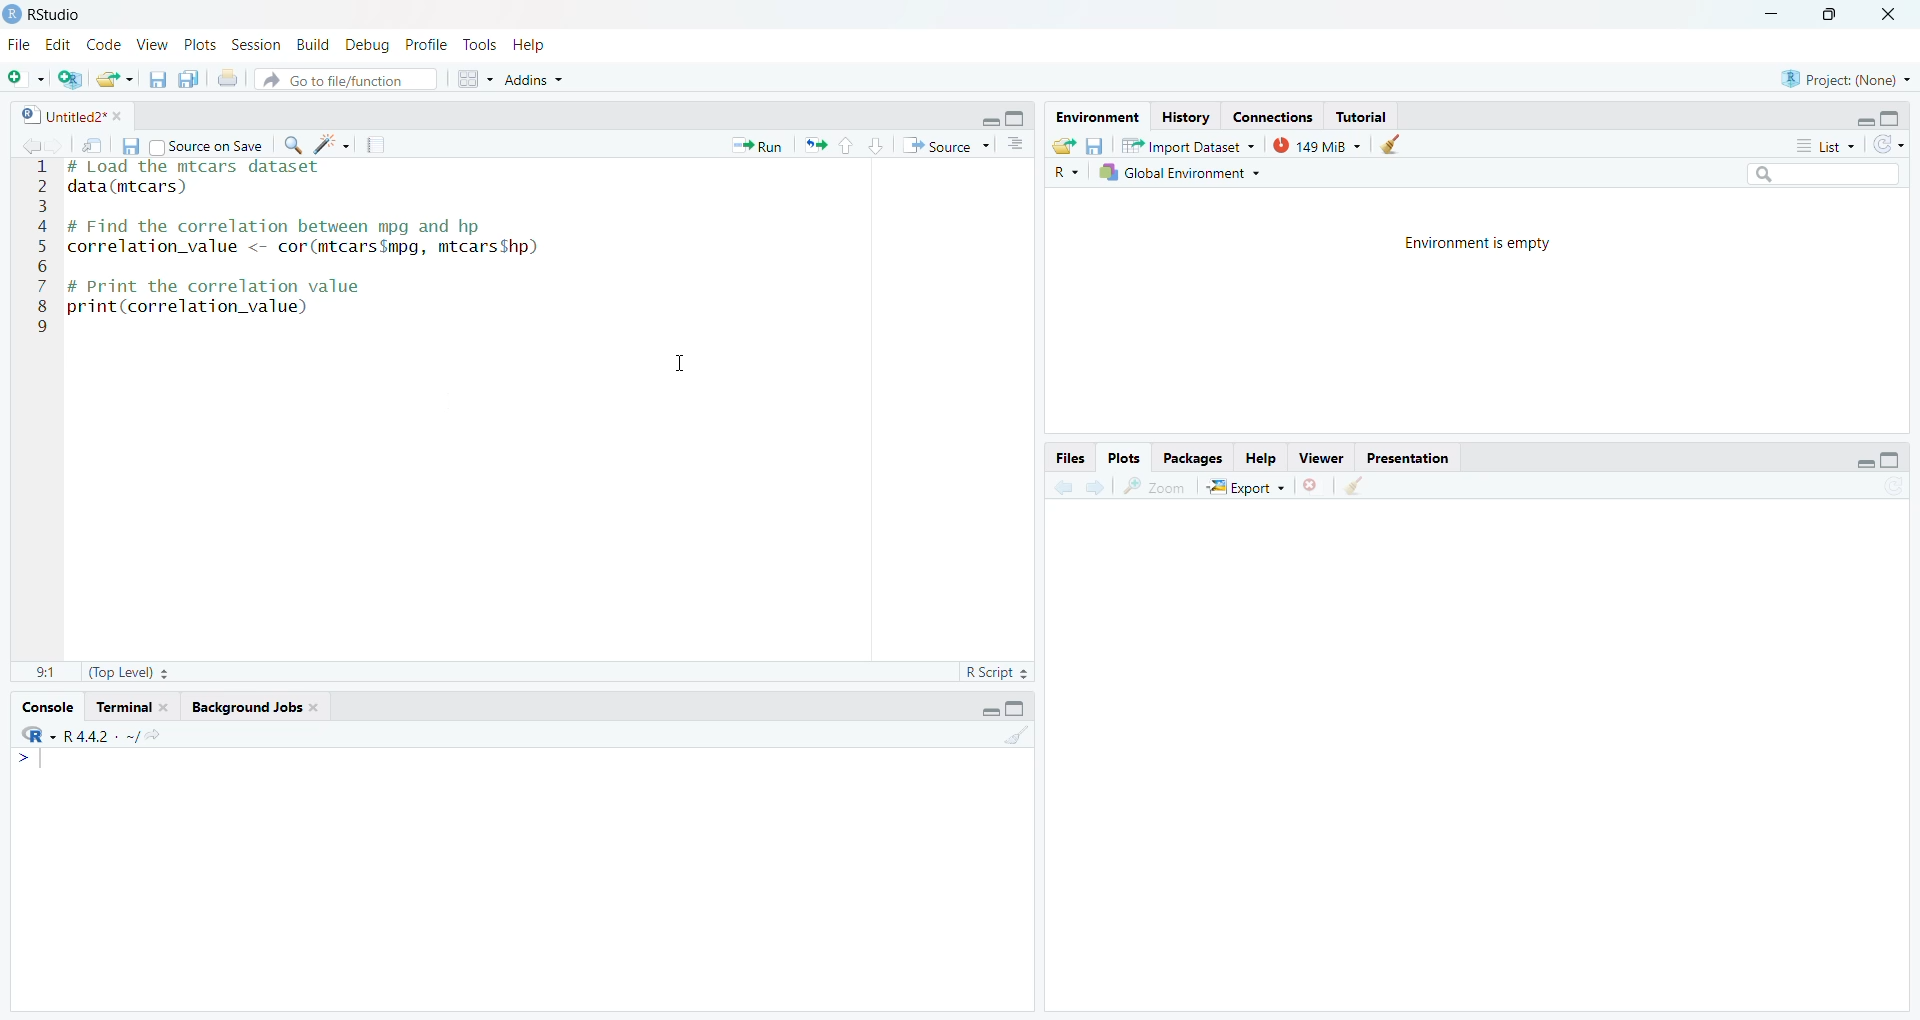  I want to click on Miniimize, so click(1770, 13).